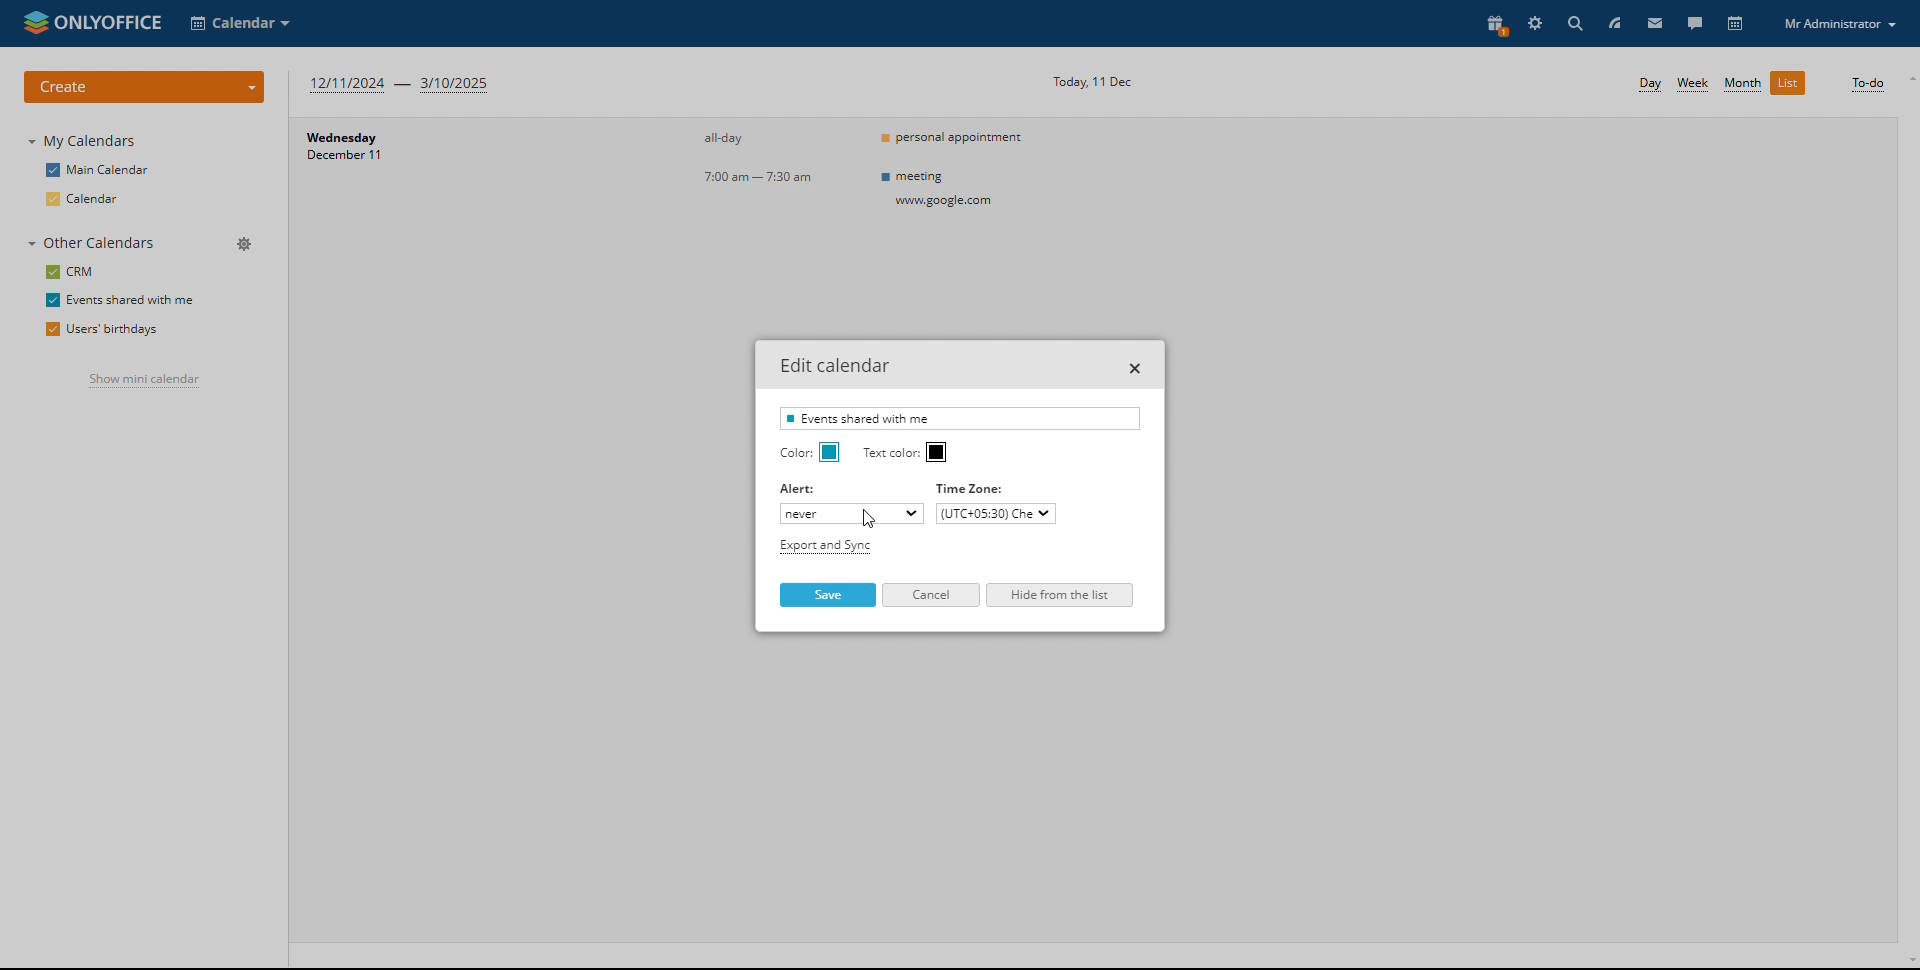 This screenshot has height=970, width=1920. Describe the element at coordinates (823, 547) in the screenshot. I see `export and sync` at that location.